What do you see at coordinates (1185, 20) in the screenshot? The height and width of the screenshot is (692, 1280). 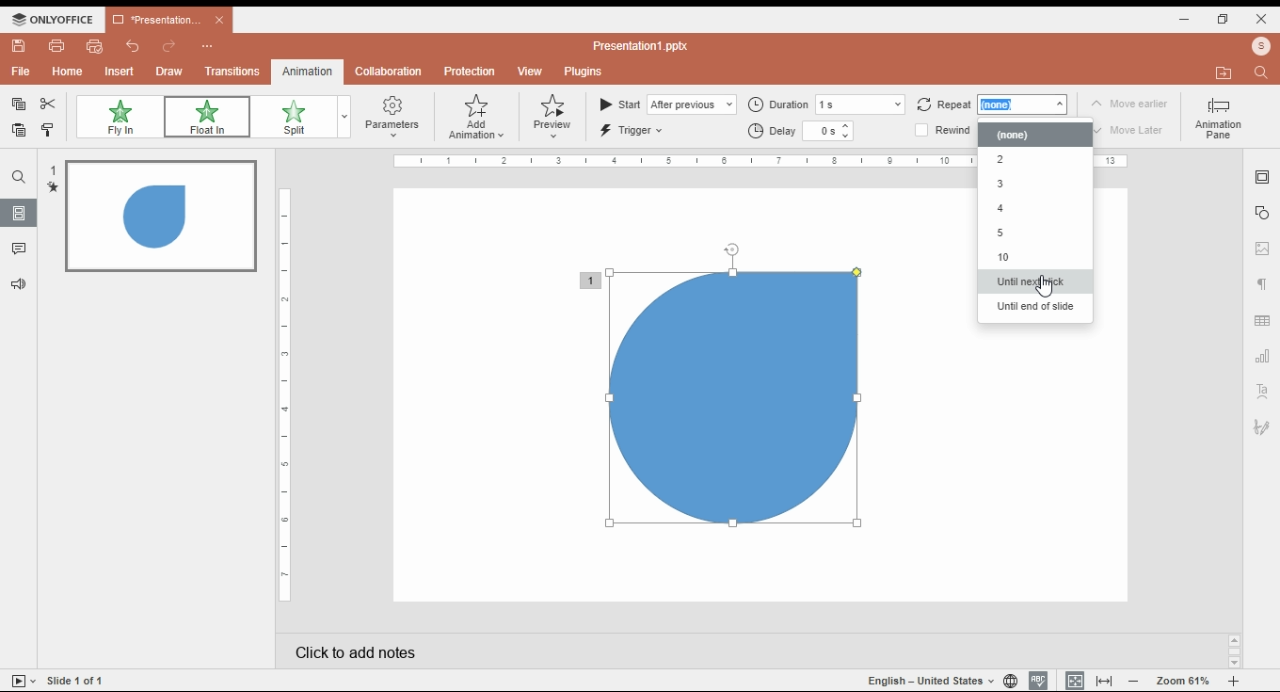 I see `minimize` at bounding box center [1185, 20].